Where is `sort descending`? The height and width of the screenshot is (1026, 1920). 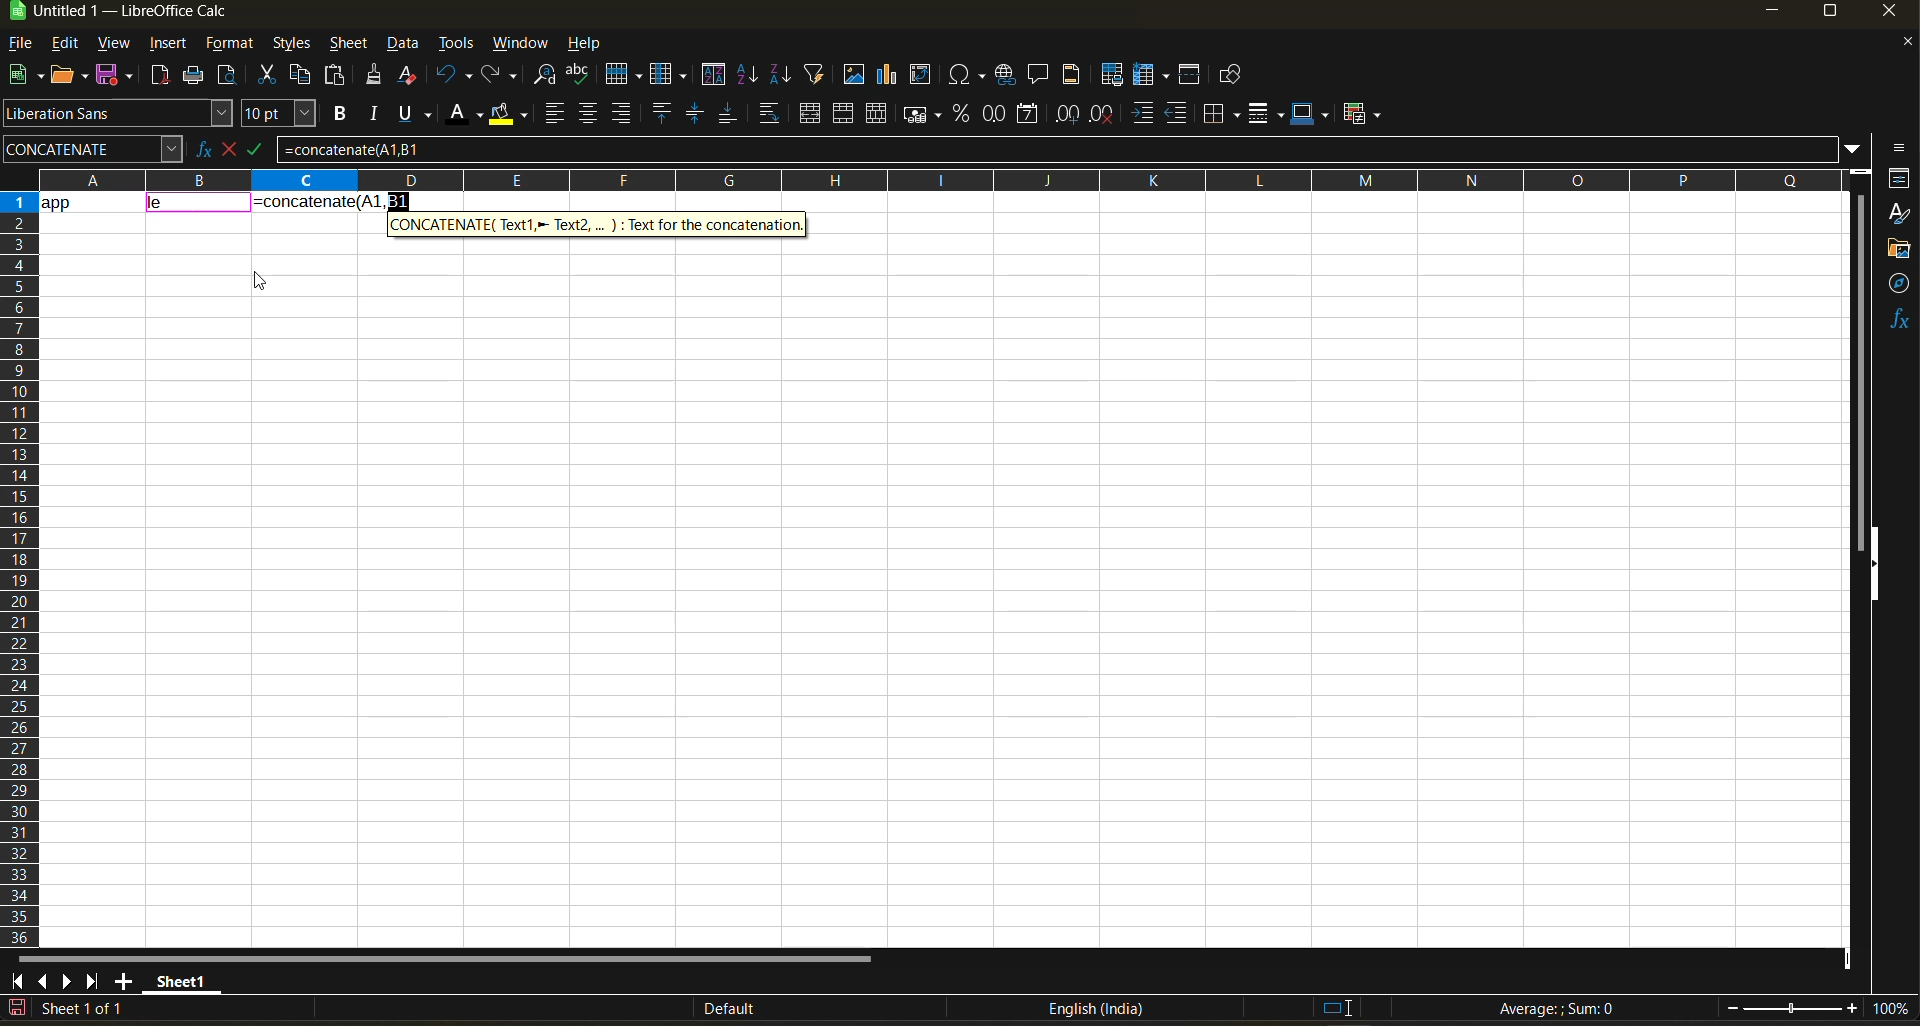 sort descending is located at coordinates (779, 74).